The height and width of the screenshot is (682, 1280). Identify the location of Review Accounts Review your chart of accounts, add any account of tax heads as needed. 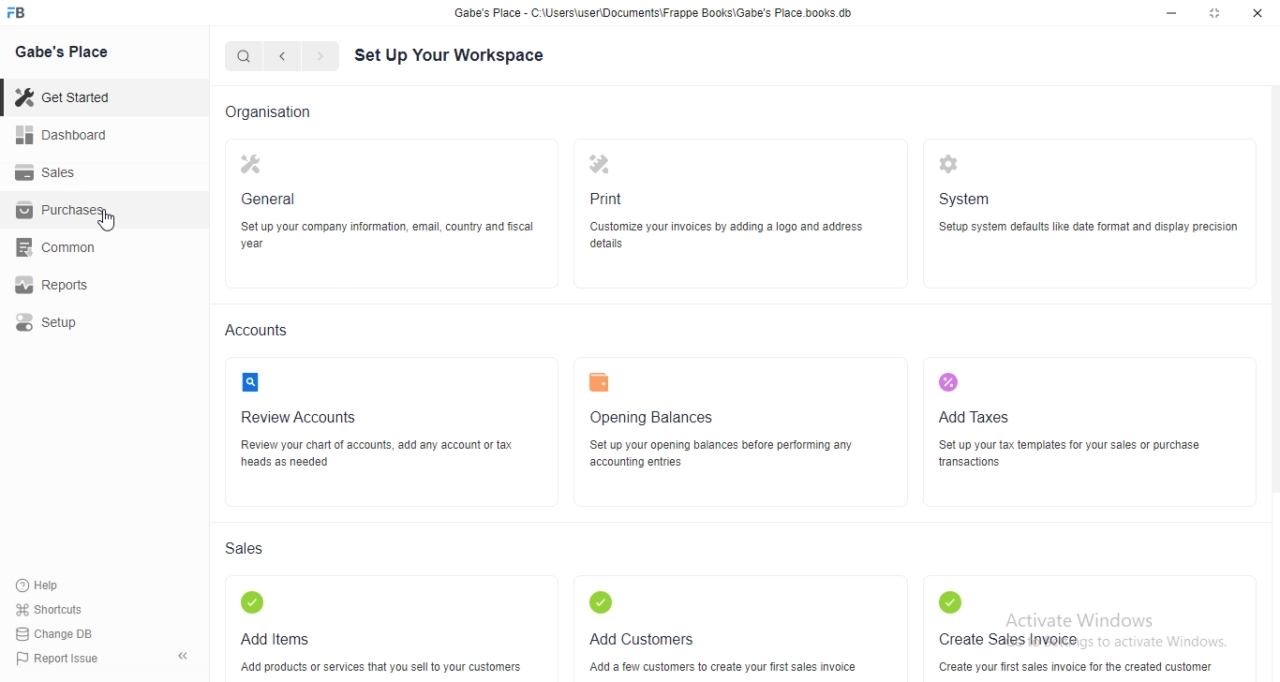
(378, 438).